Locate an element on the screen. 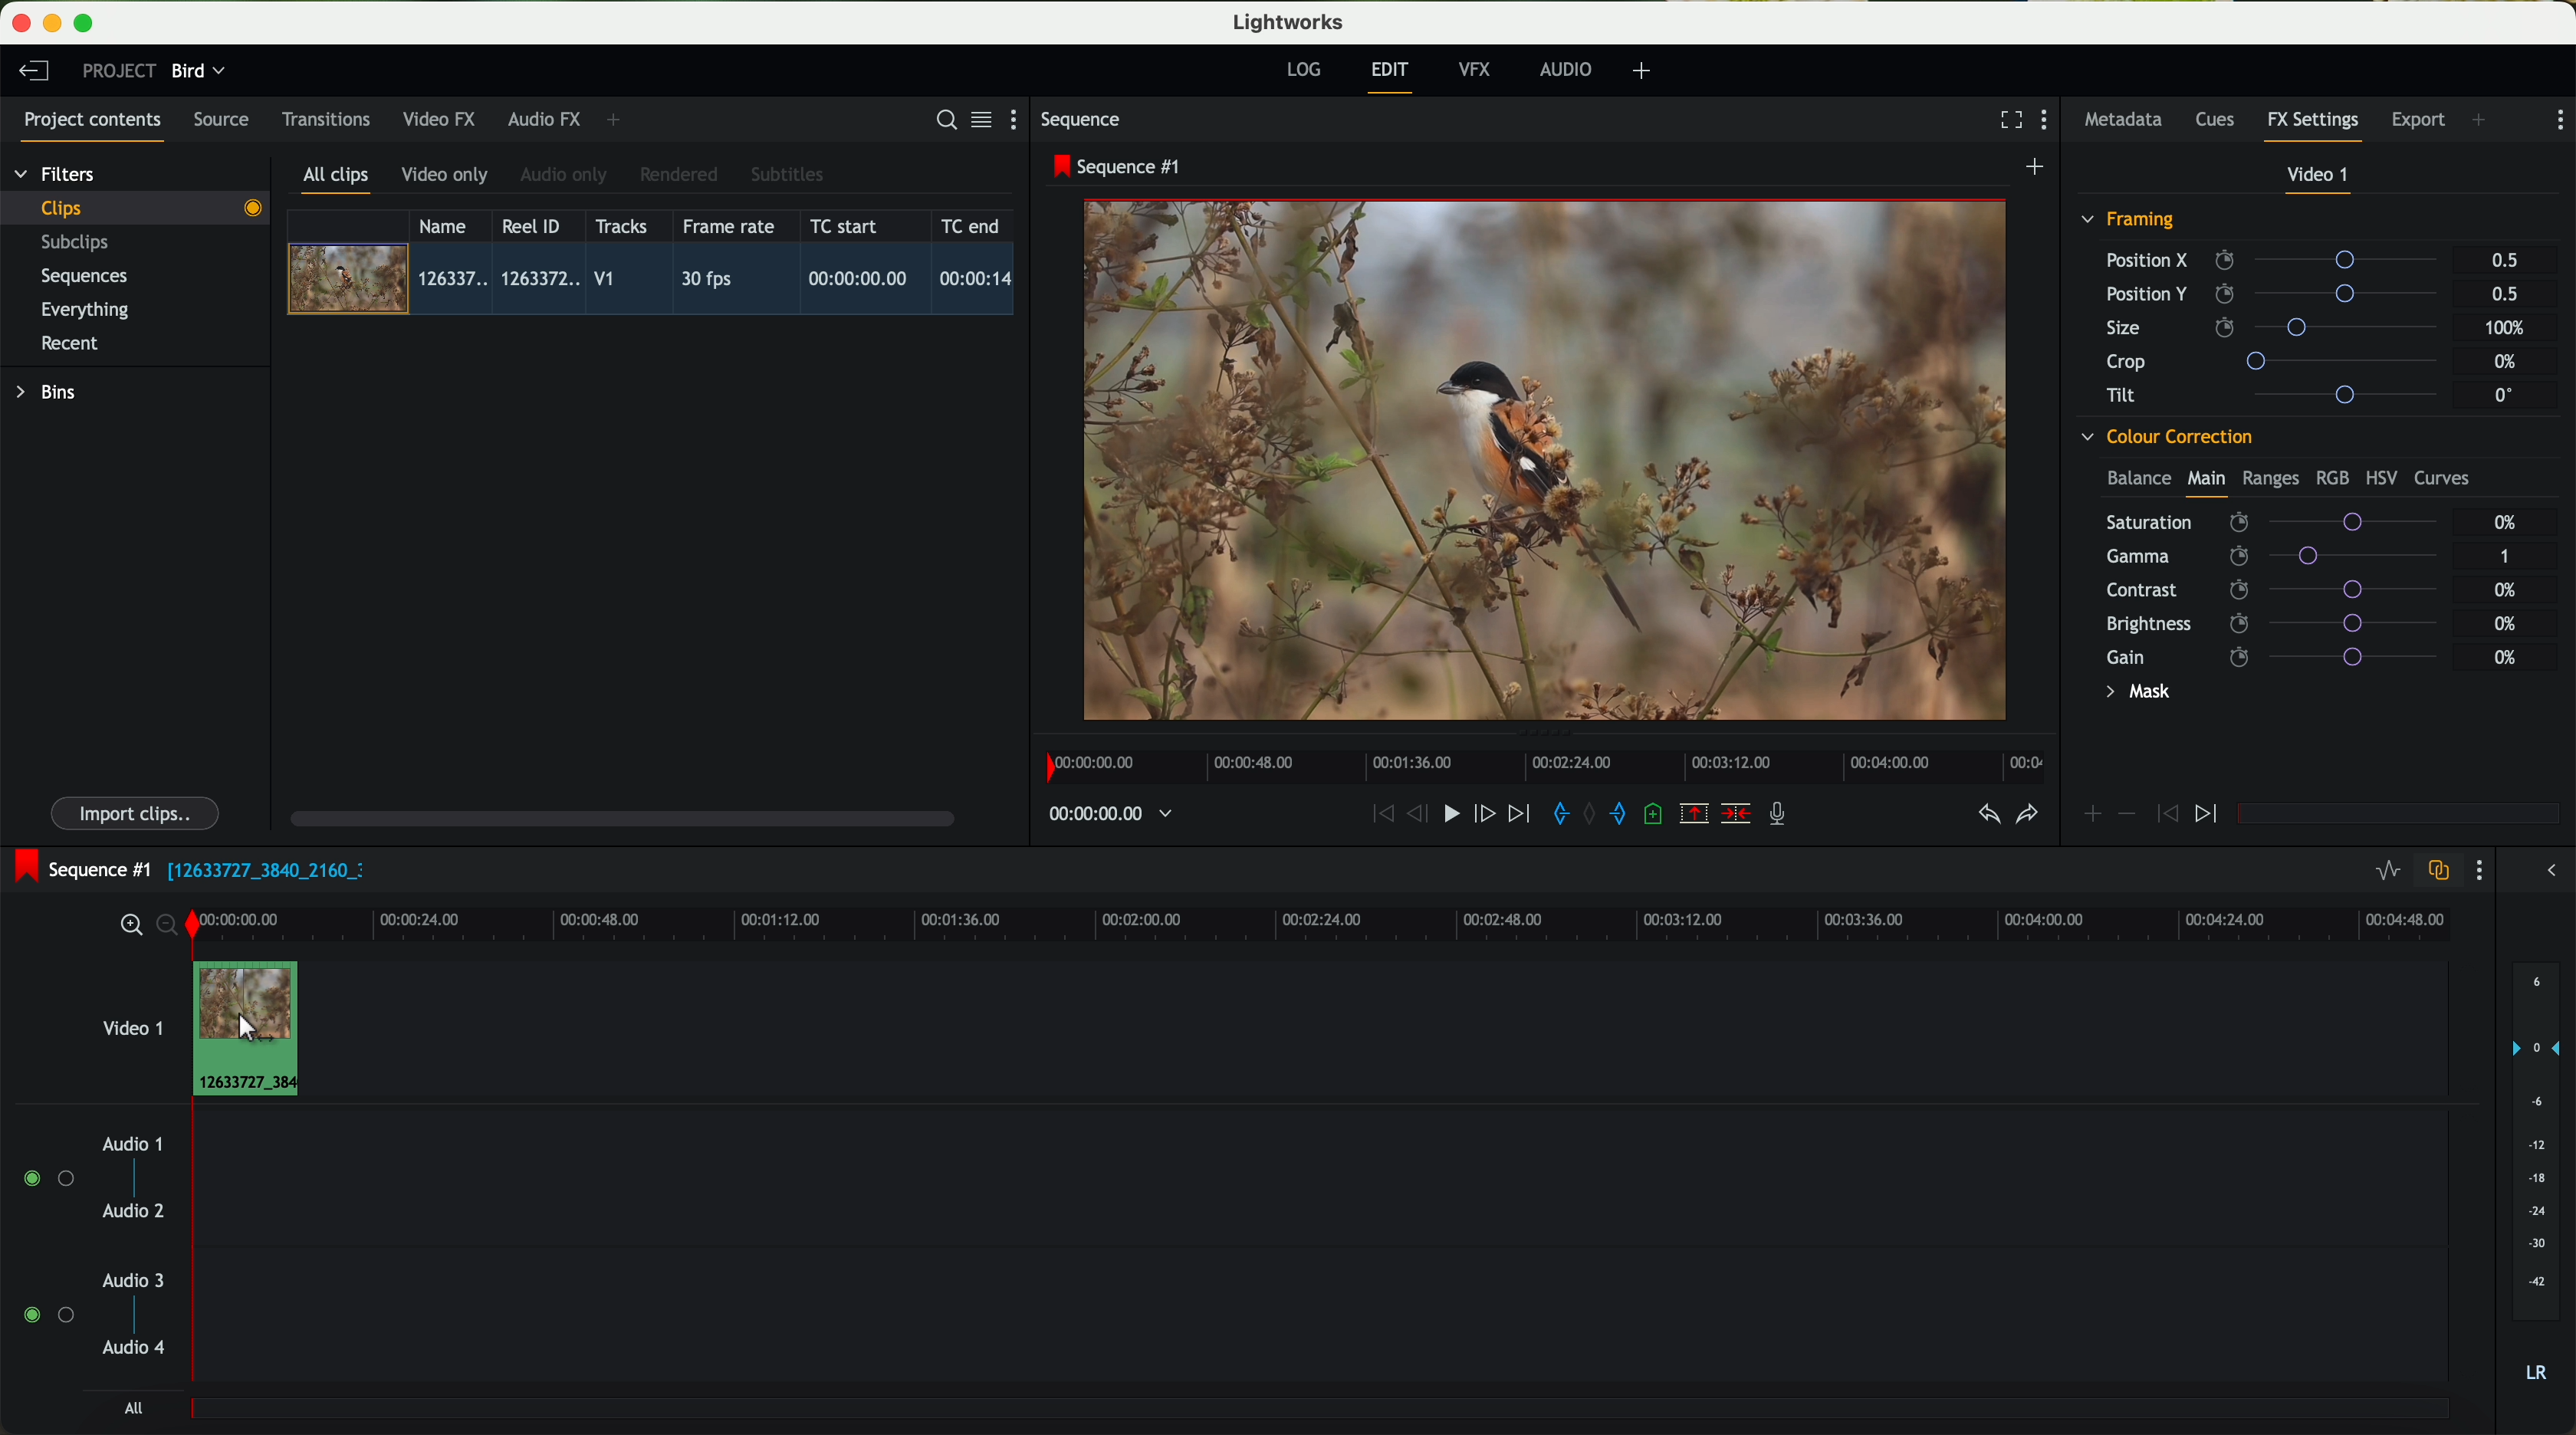 This screenshot has width=2576, height=1435. remove the marked section is located at coordinates (1696, 814).